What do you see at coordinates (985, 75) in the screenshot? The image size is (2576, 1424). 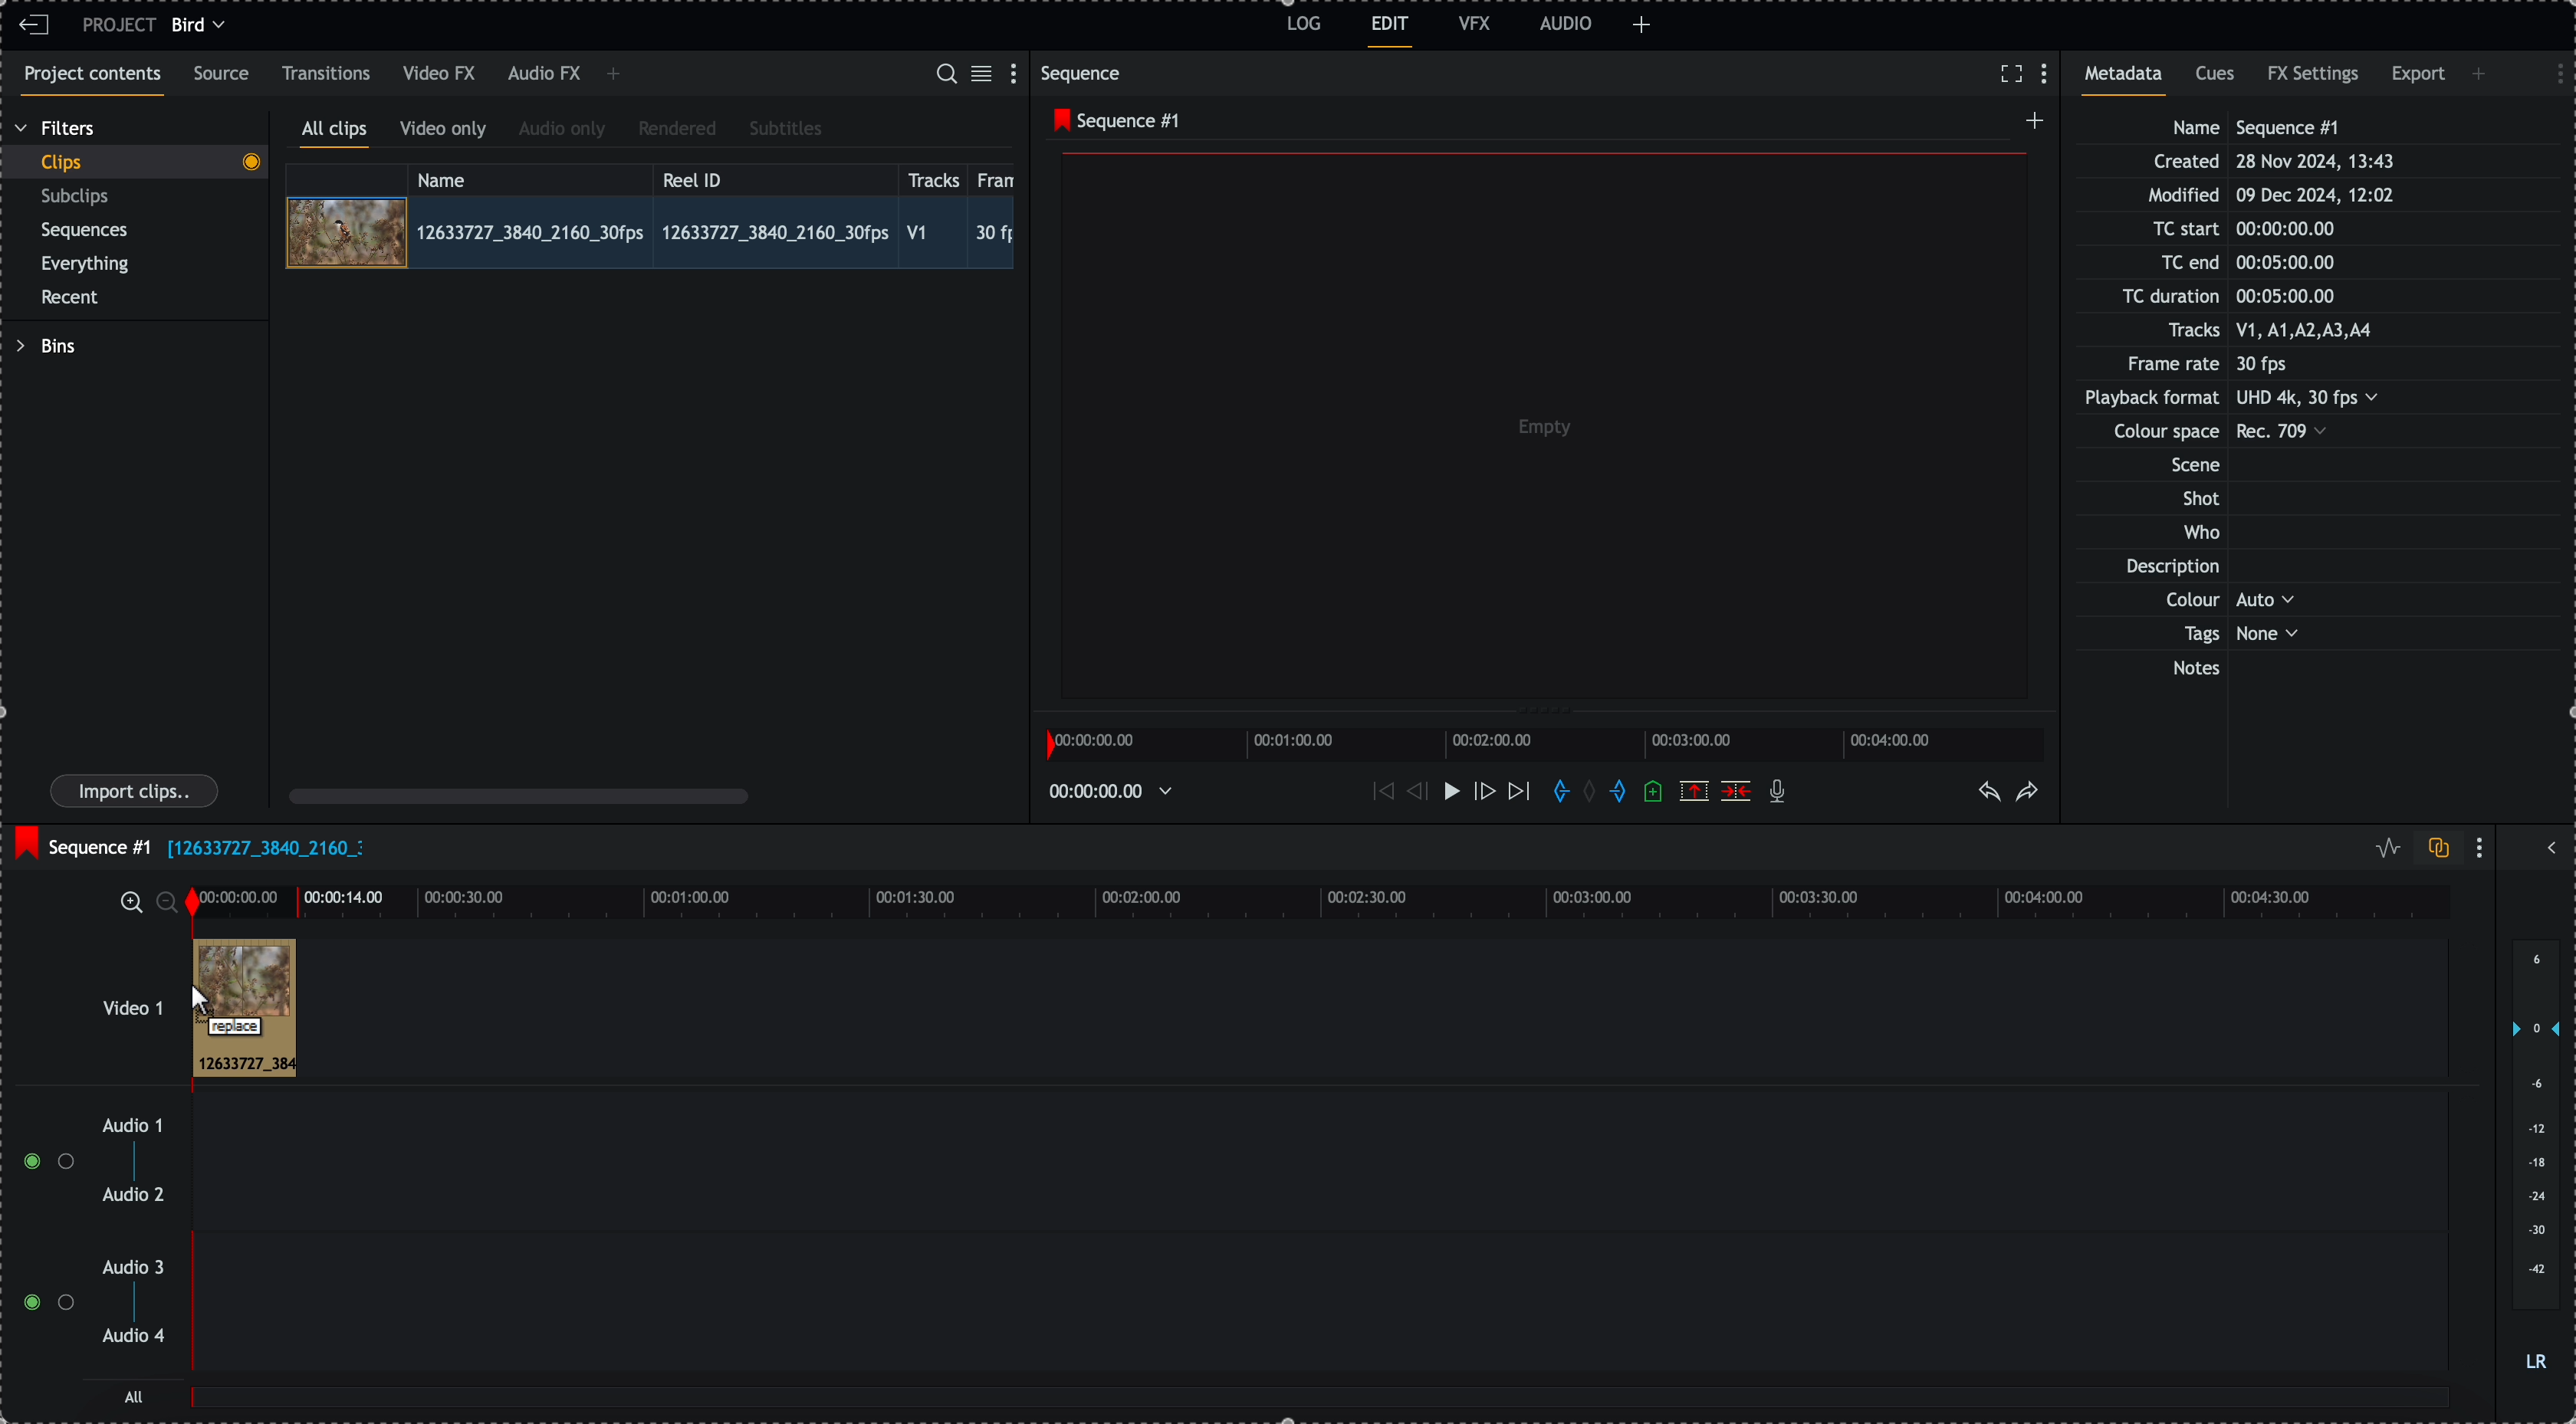 I see `toggle between list and tile view` at bounding box center [985, 75].